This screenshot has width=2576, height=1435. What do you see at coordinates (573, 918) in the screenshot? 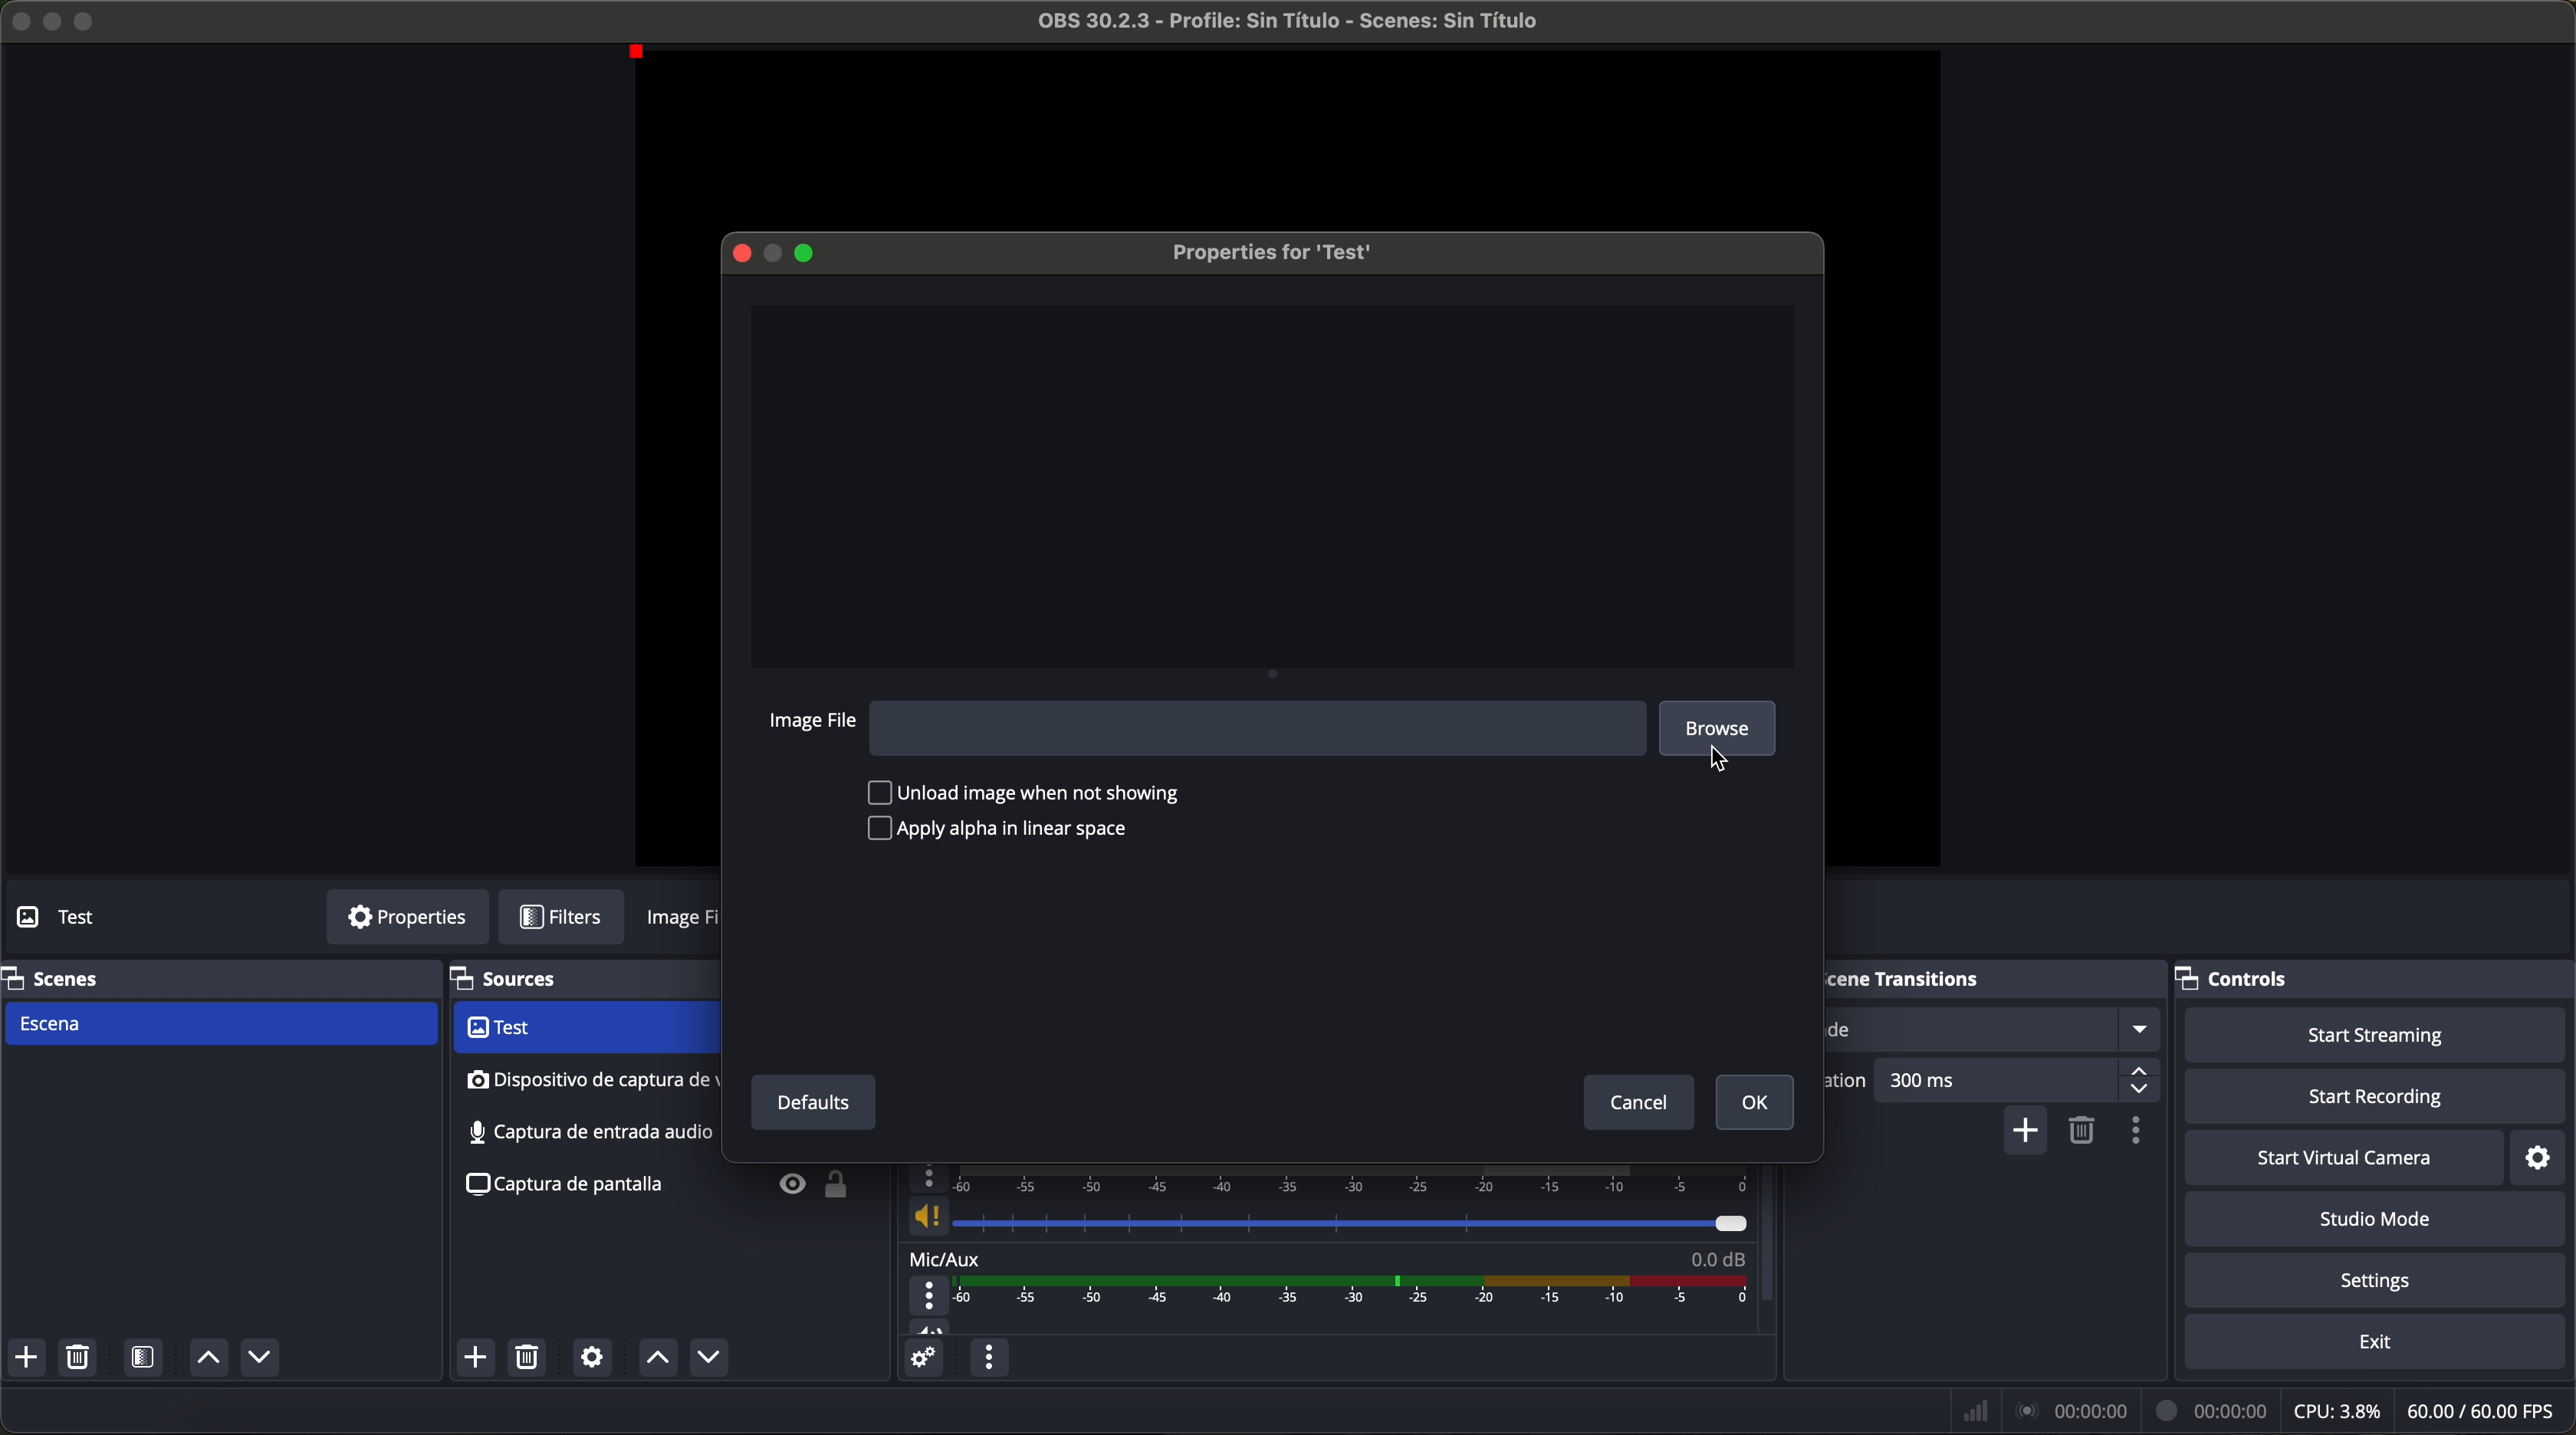
I see `filters` at bounding box center [573, 918].